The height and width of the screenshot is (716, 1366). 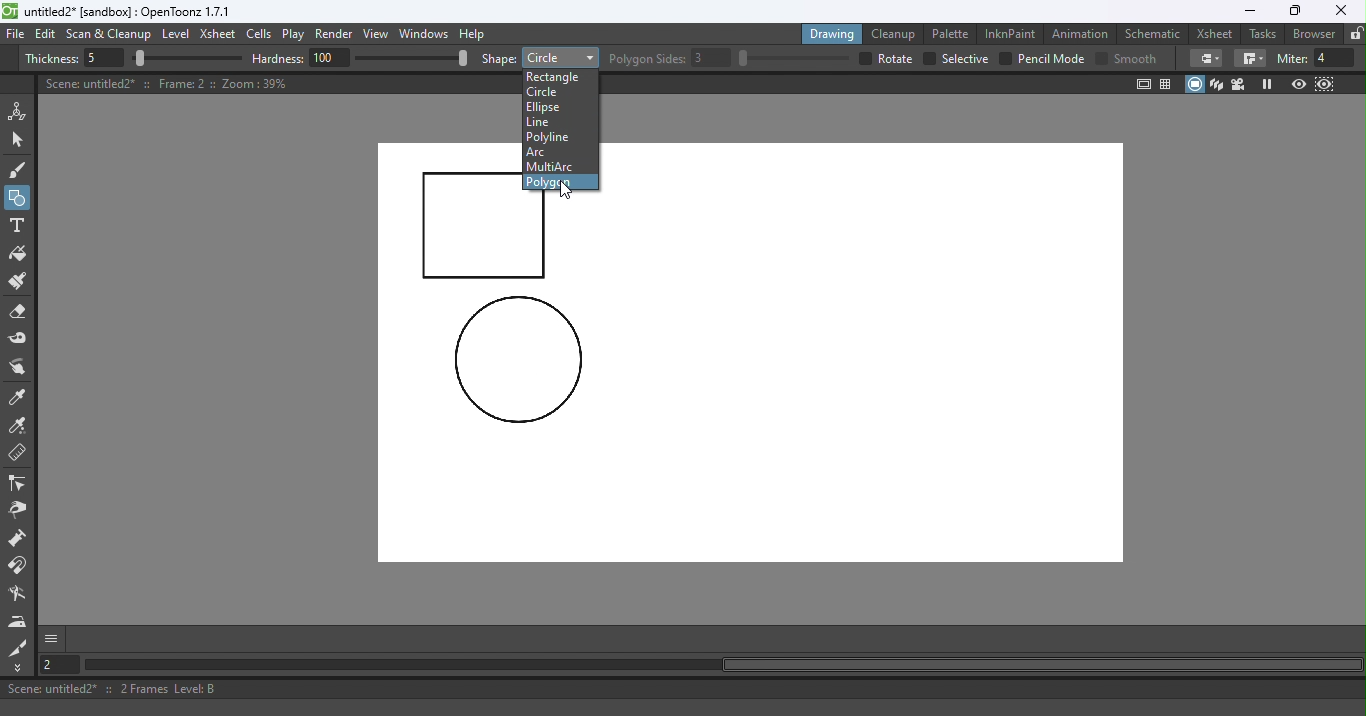 I want to click on MultiArc, so click(x=556, y=167).